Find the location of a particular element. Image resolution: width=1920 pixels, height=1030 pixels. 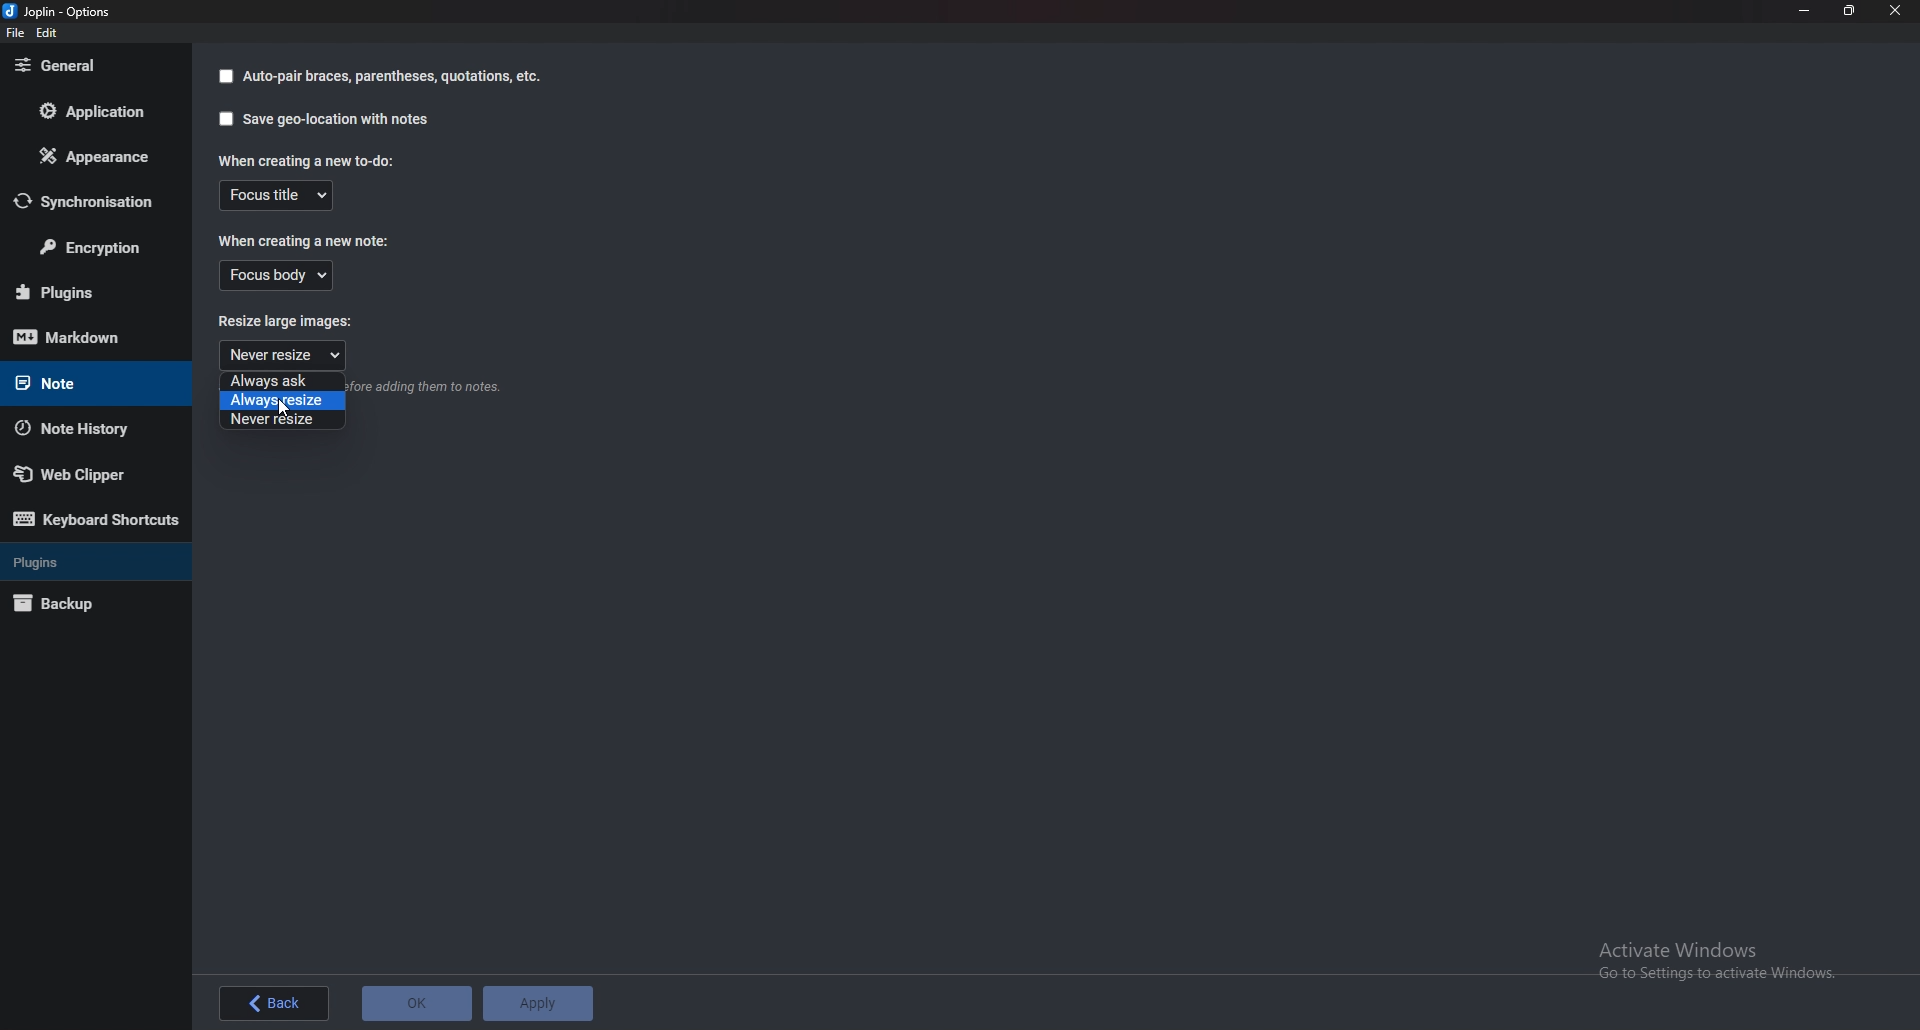

Focus body is located at coordinates (278, 276).